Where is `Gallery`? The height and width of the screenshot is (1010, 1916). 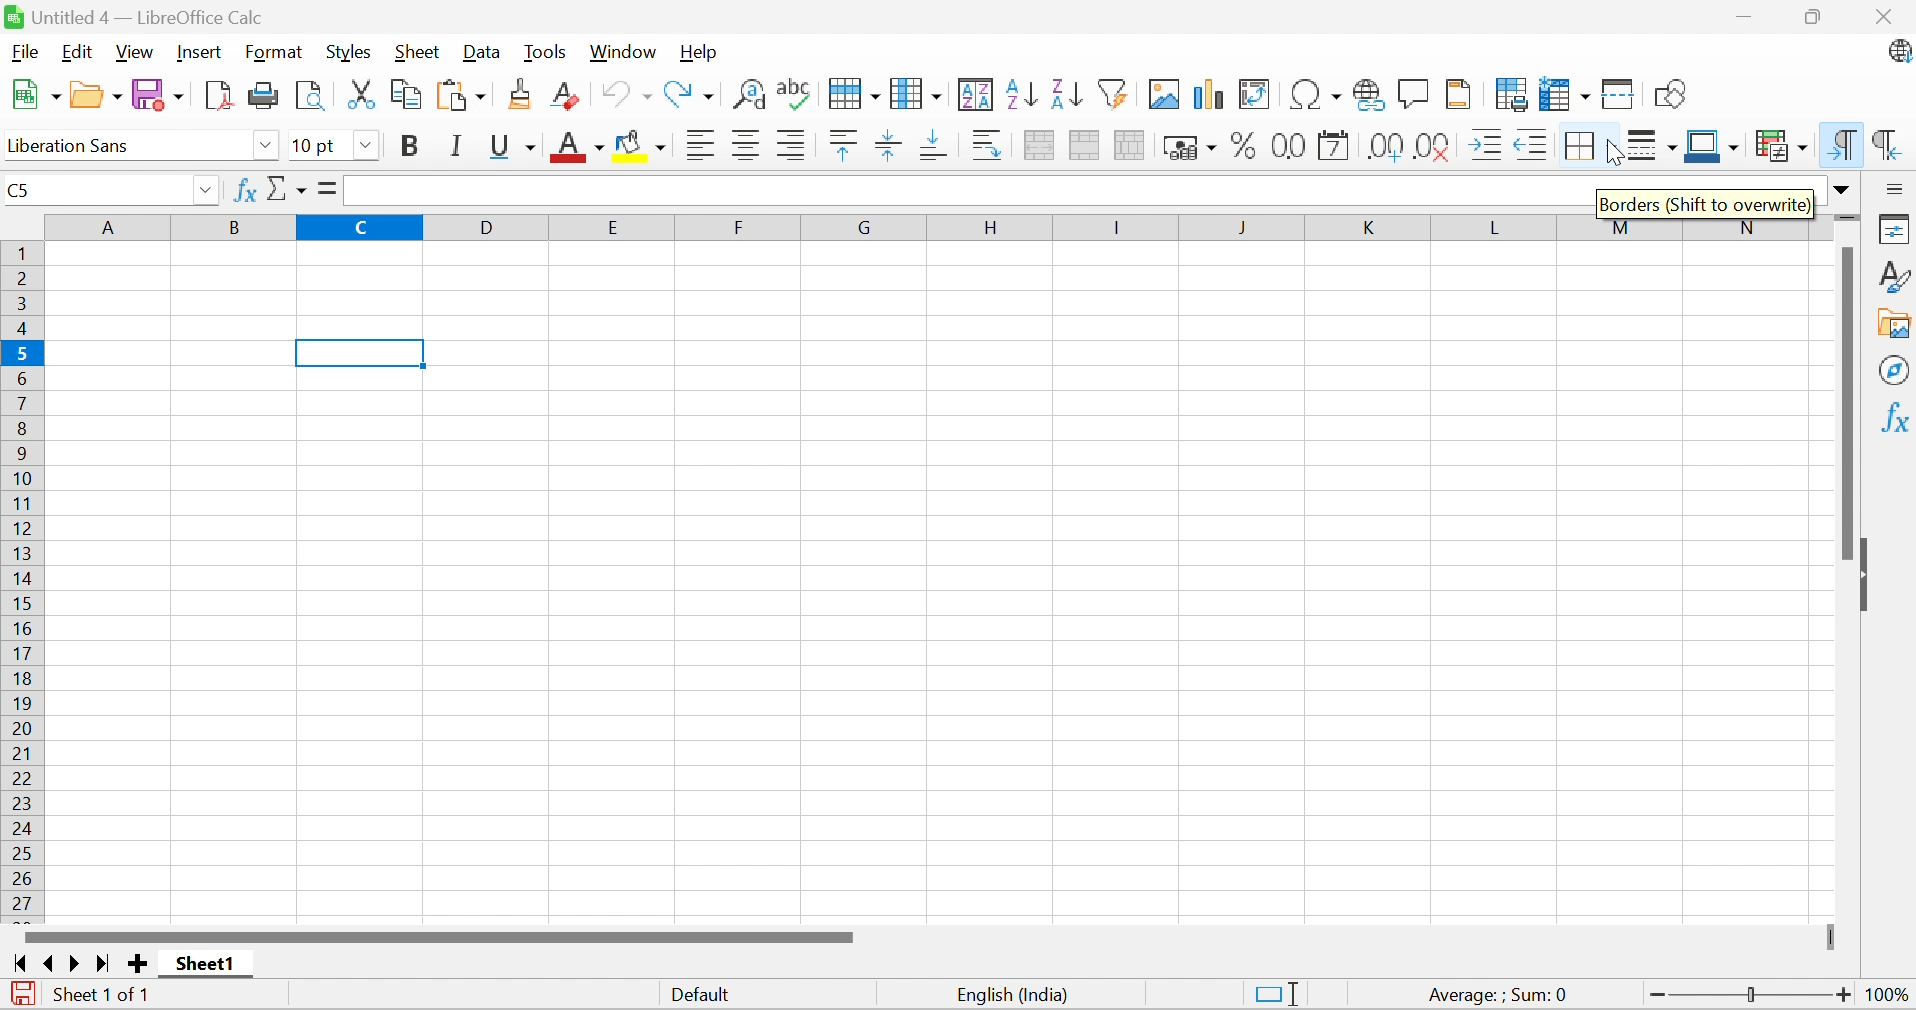 Gallery is located at coordinates (1896, 325).